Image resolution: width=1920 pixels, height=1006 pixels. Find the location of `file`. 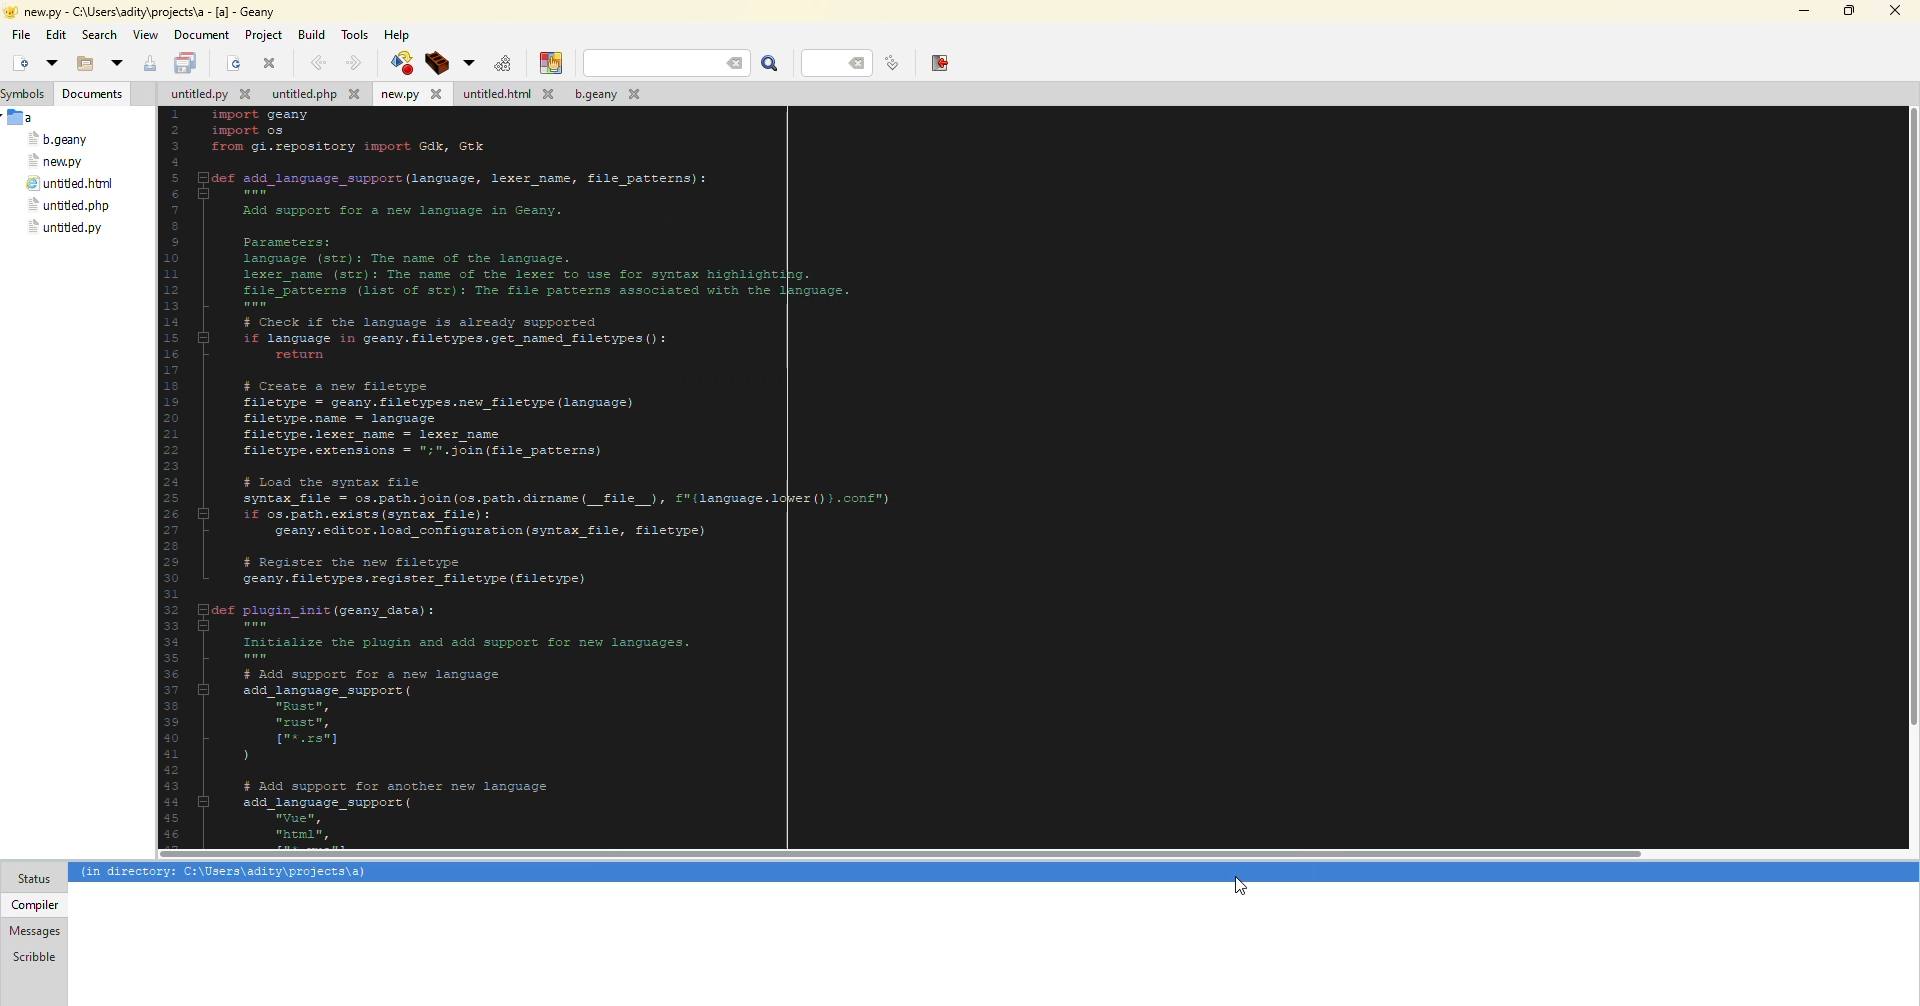

file is located at coordinates (65, 228).